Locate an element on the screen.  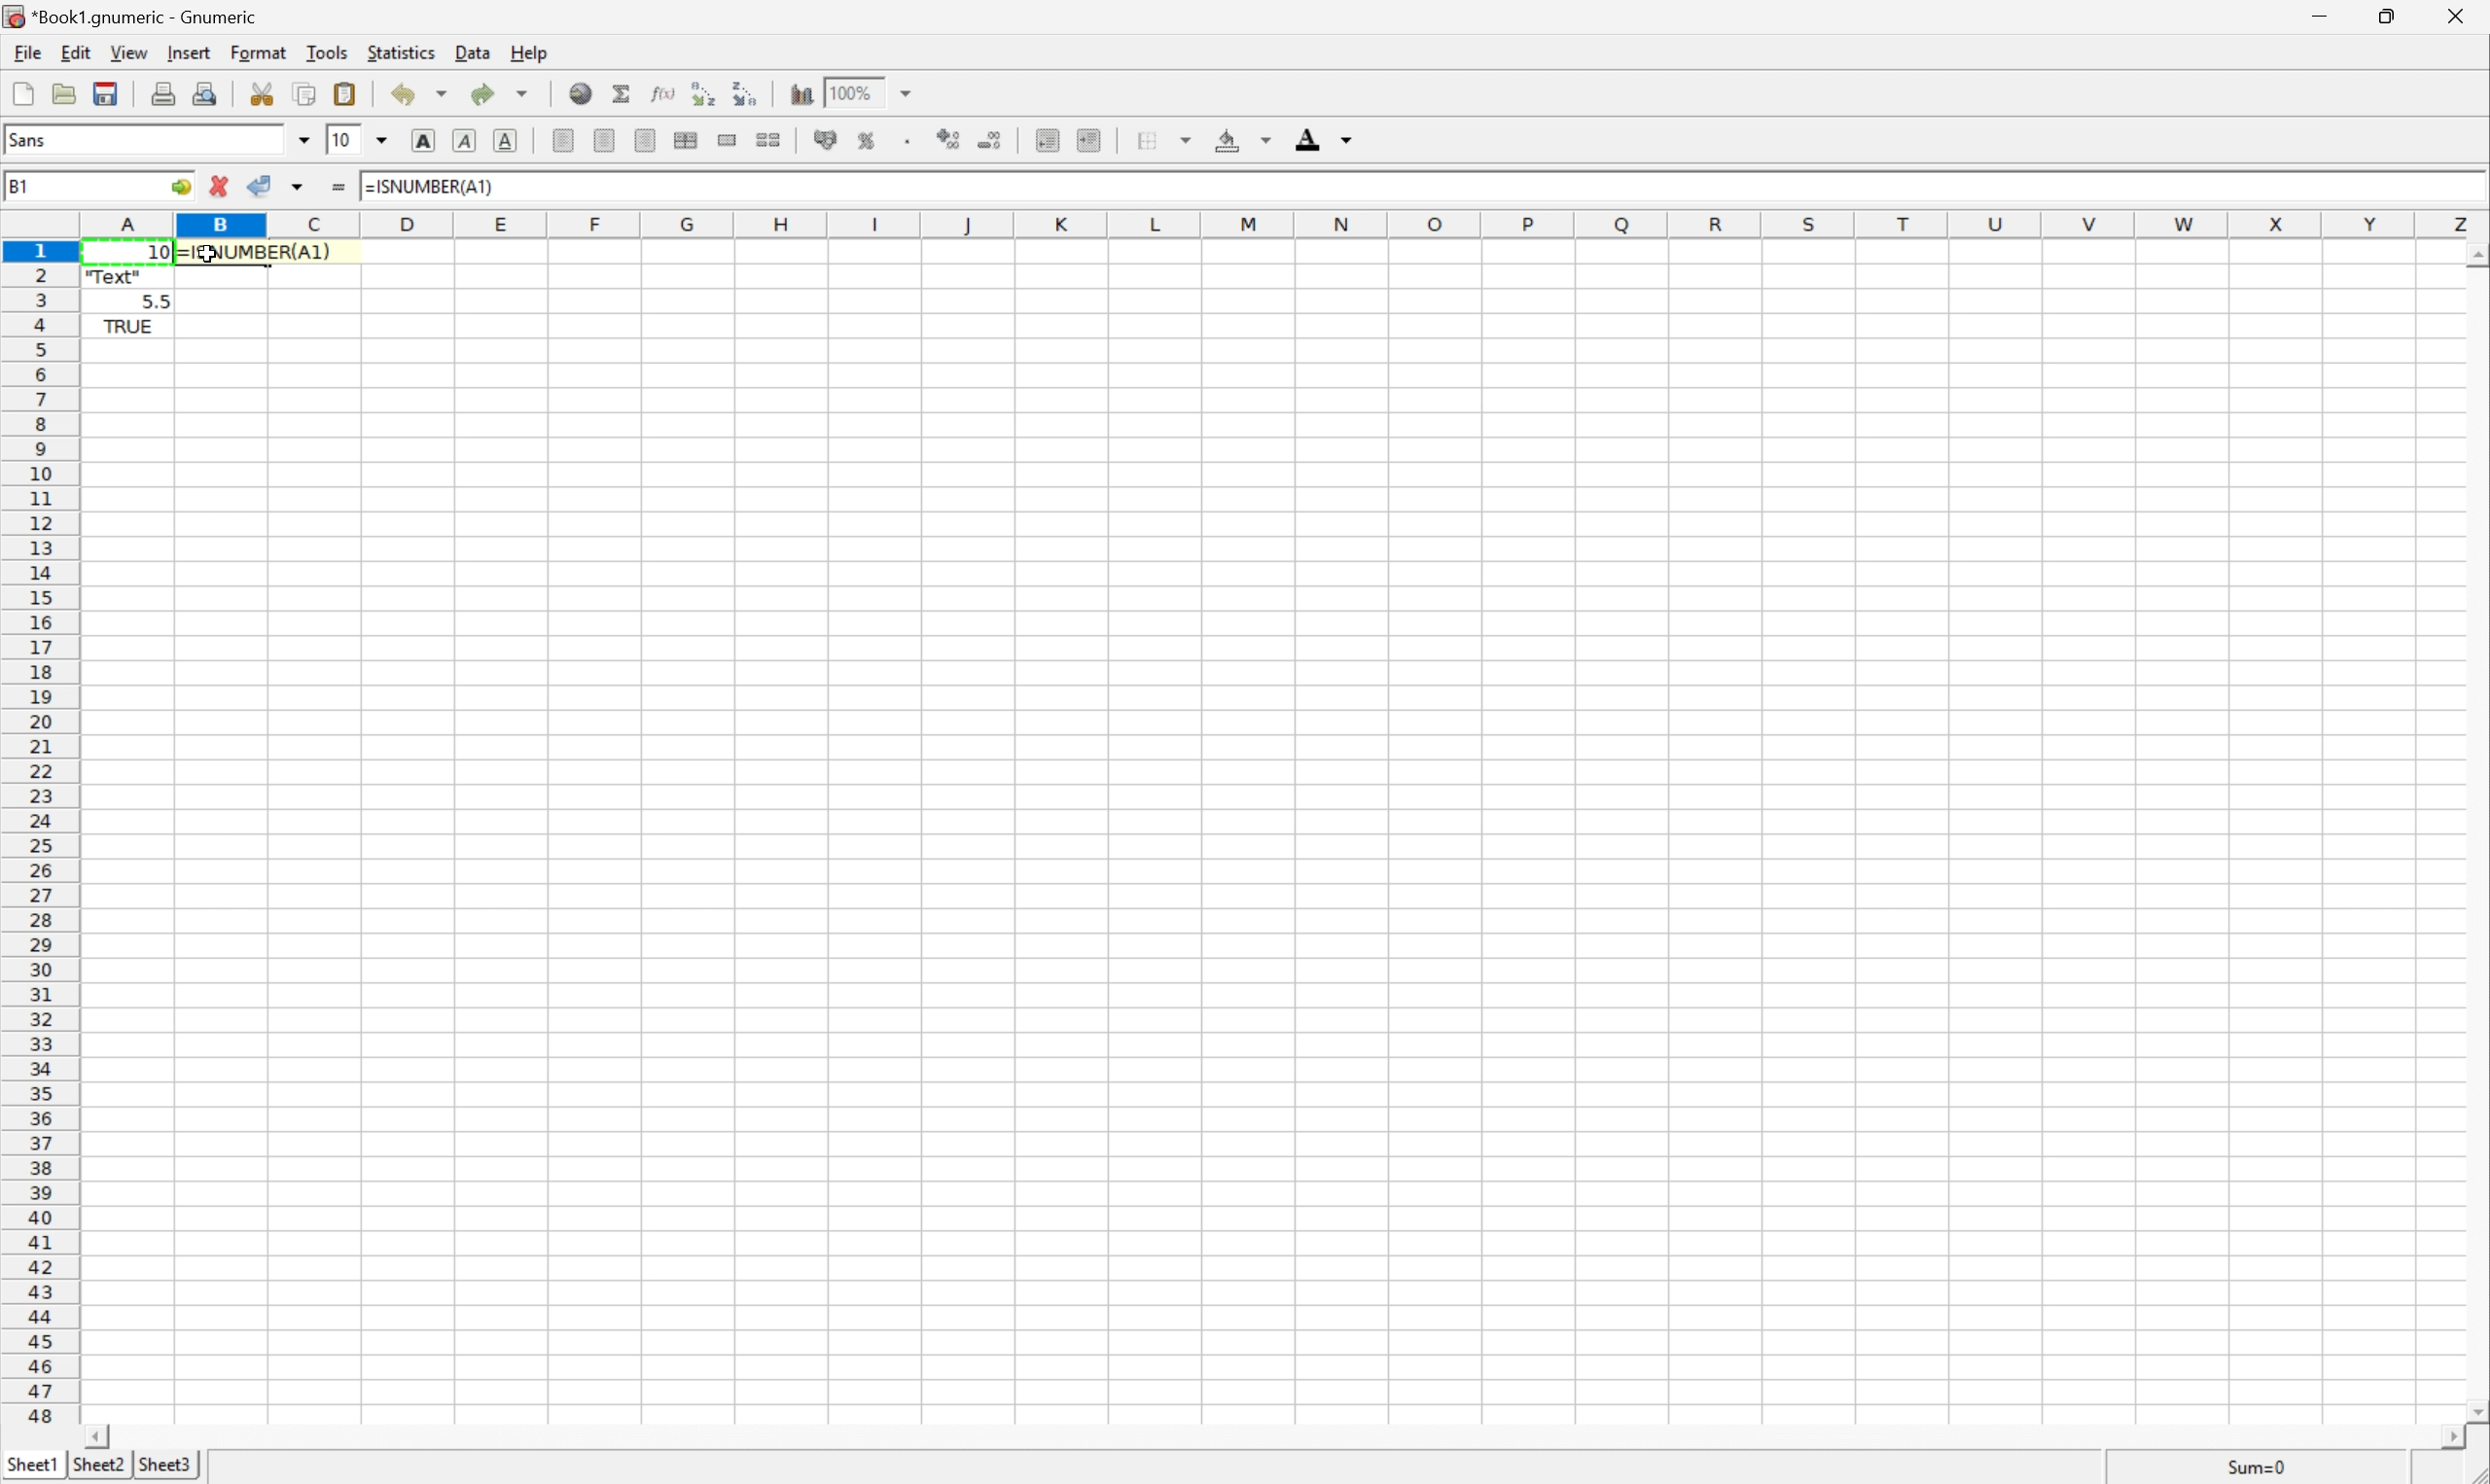
Insert a chart is located at coordinates (802, 92).